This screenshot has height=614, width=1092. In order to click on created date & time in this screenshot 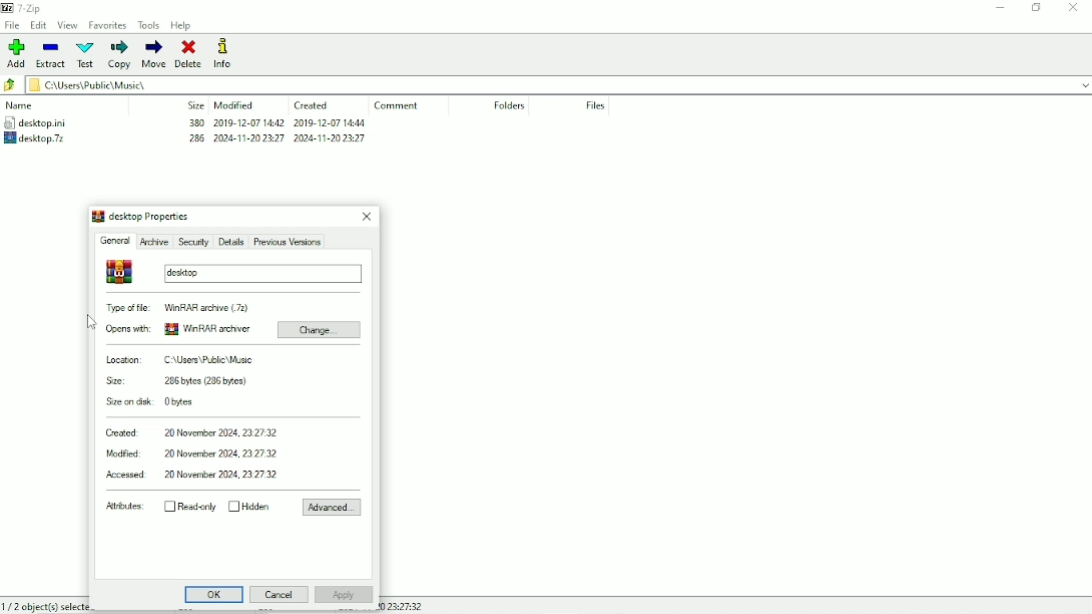, I will do `click(329, 122)`.